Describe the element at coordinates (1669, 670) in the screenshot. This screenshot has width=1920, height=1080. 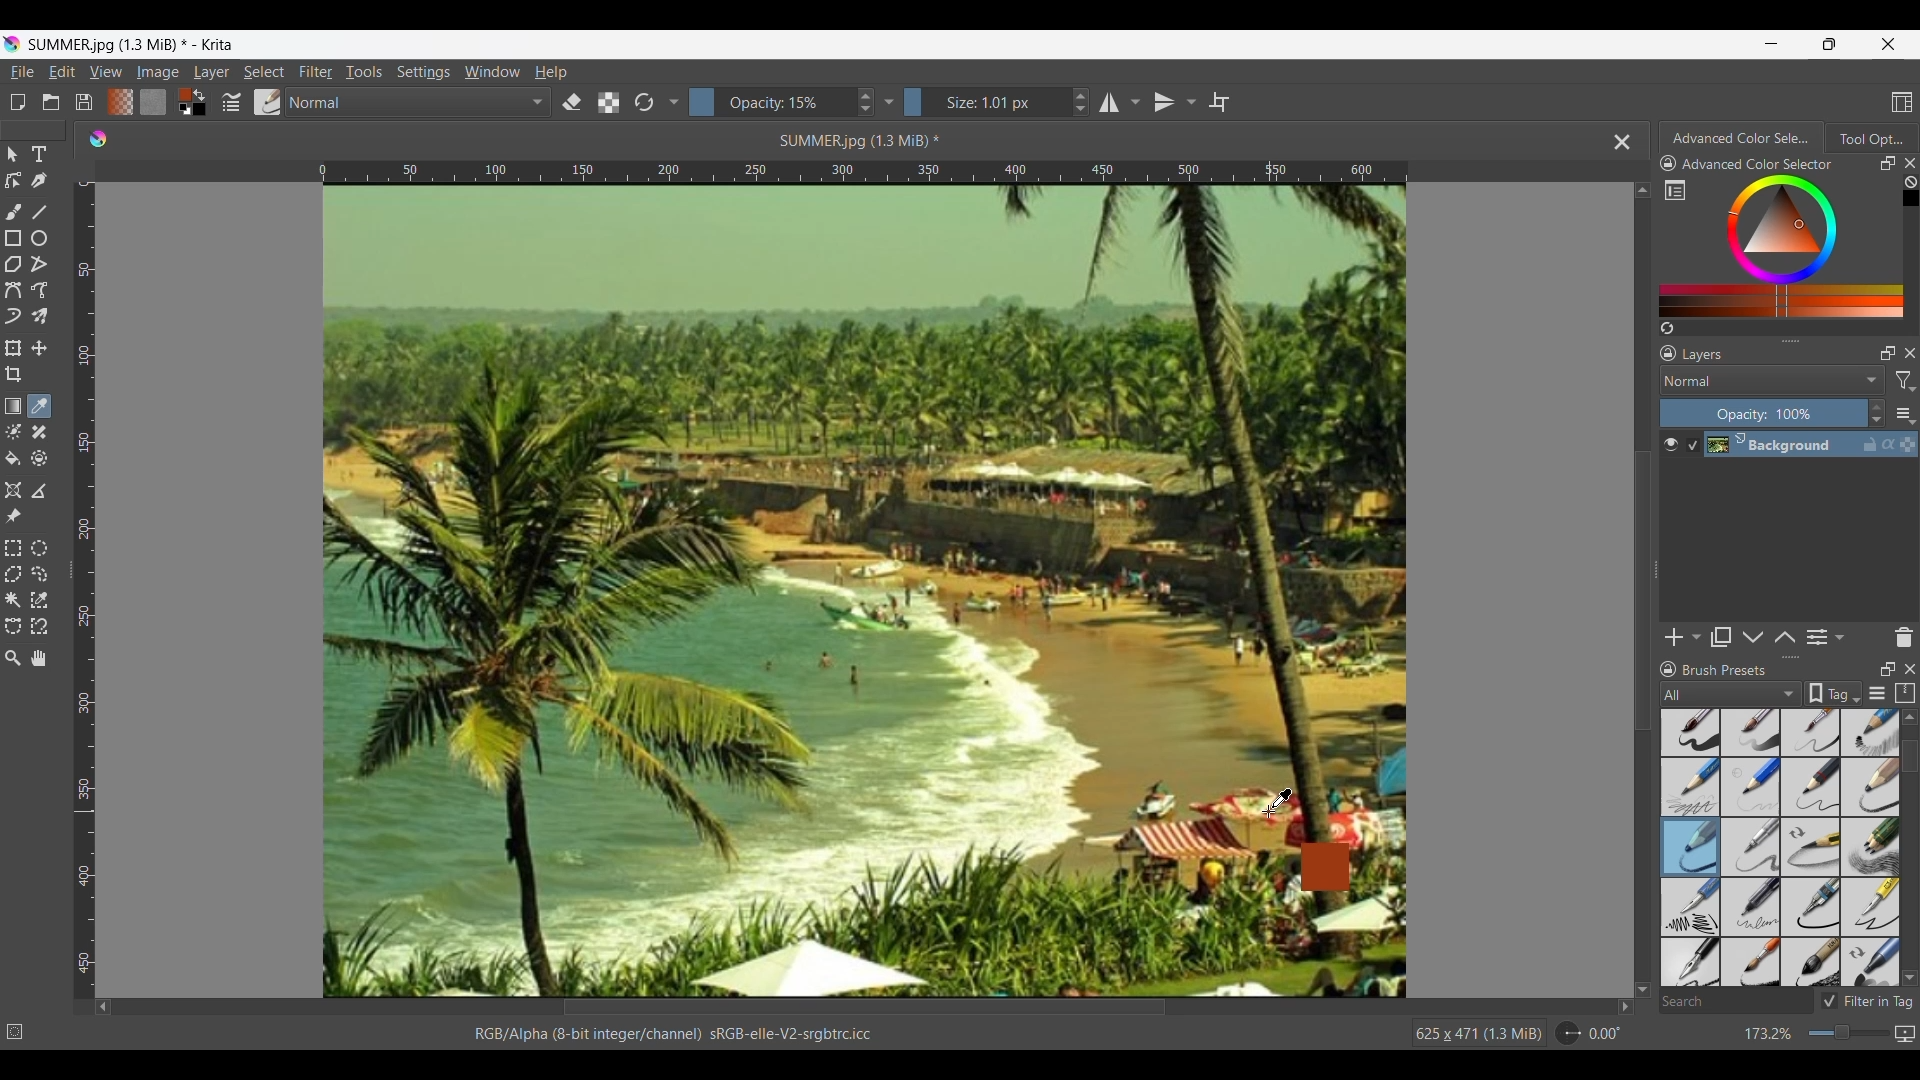
I see `Lock` at that location.